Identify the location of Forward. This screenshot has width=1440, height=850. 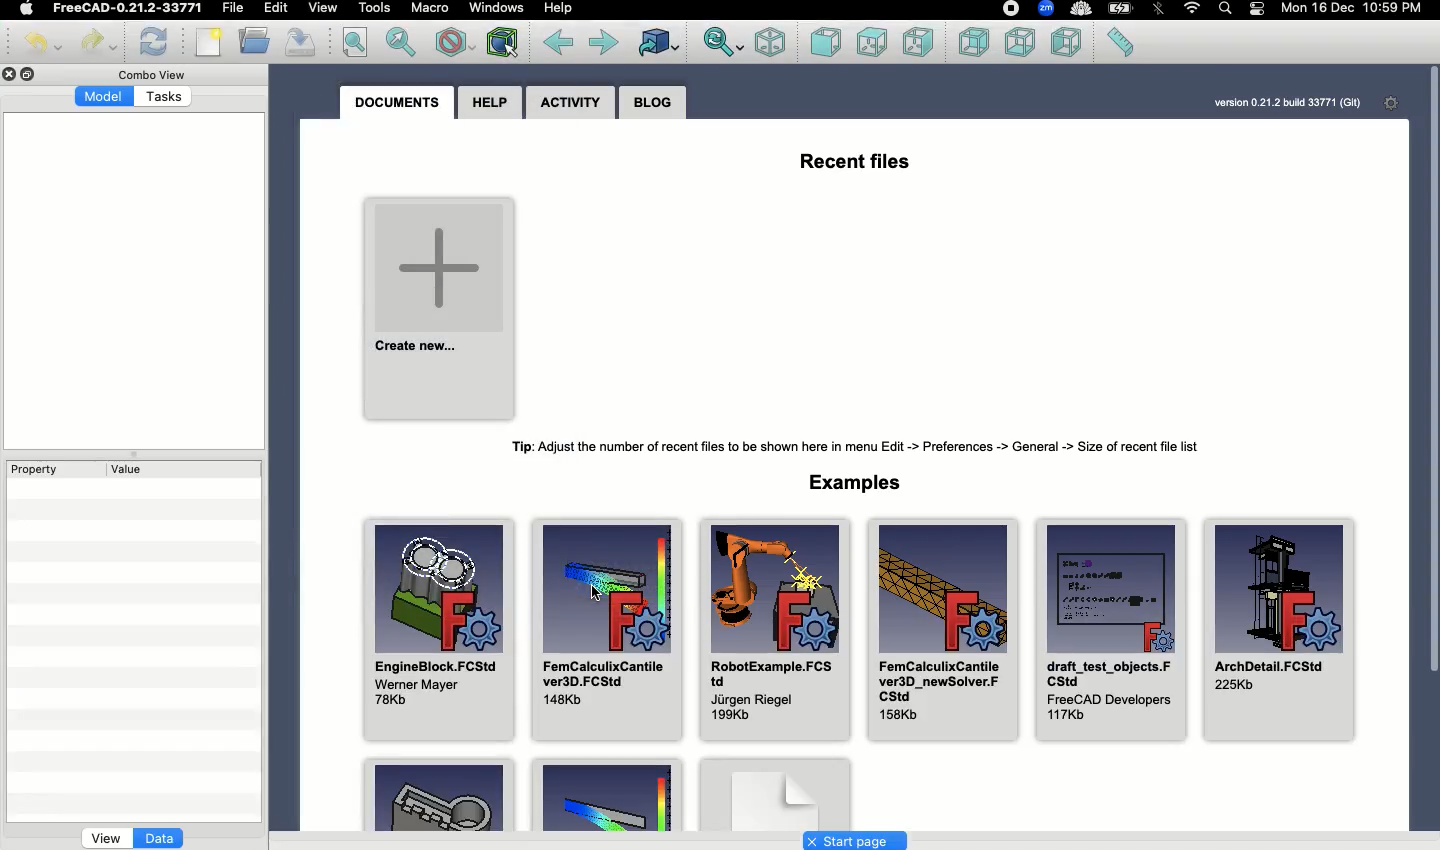
(605, 43).